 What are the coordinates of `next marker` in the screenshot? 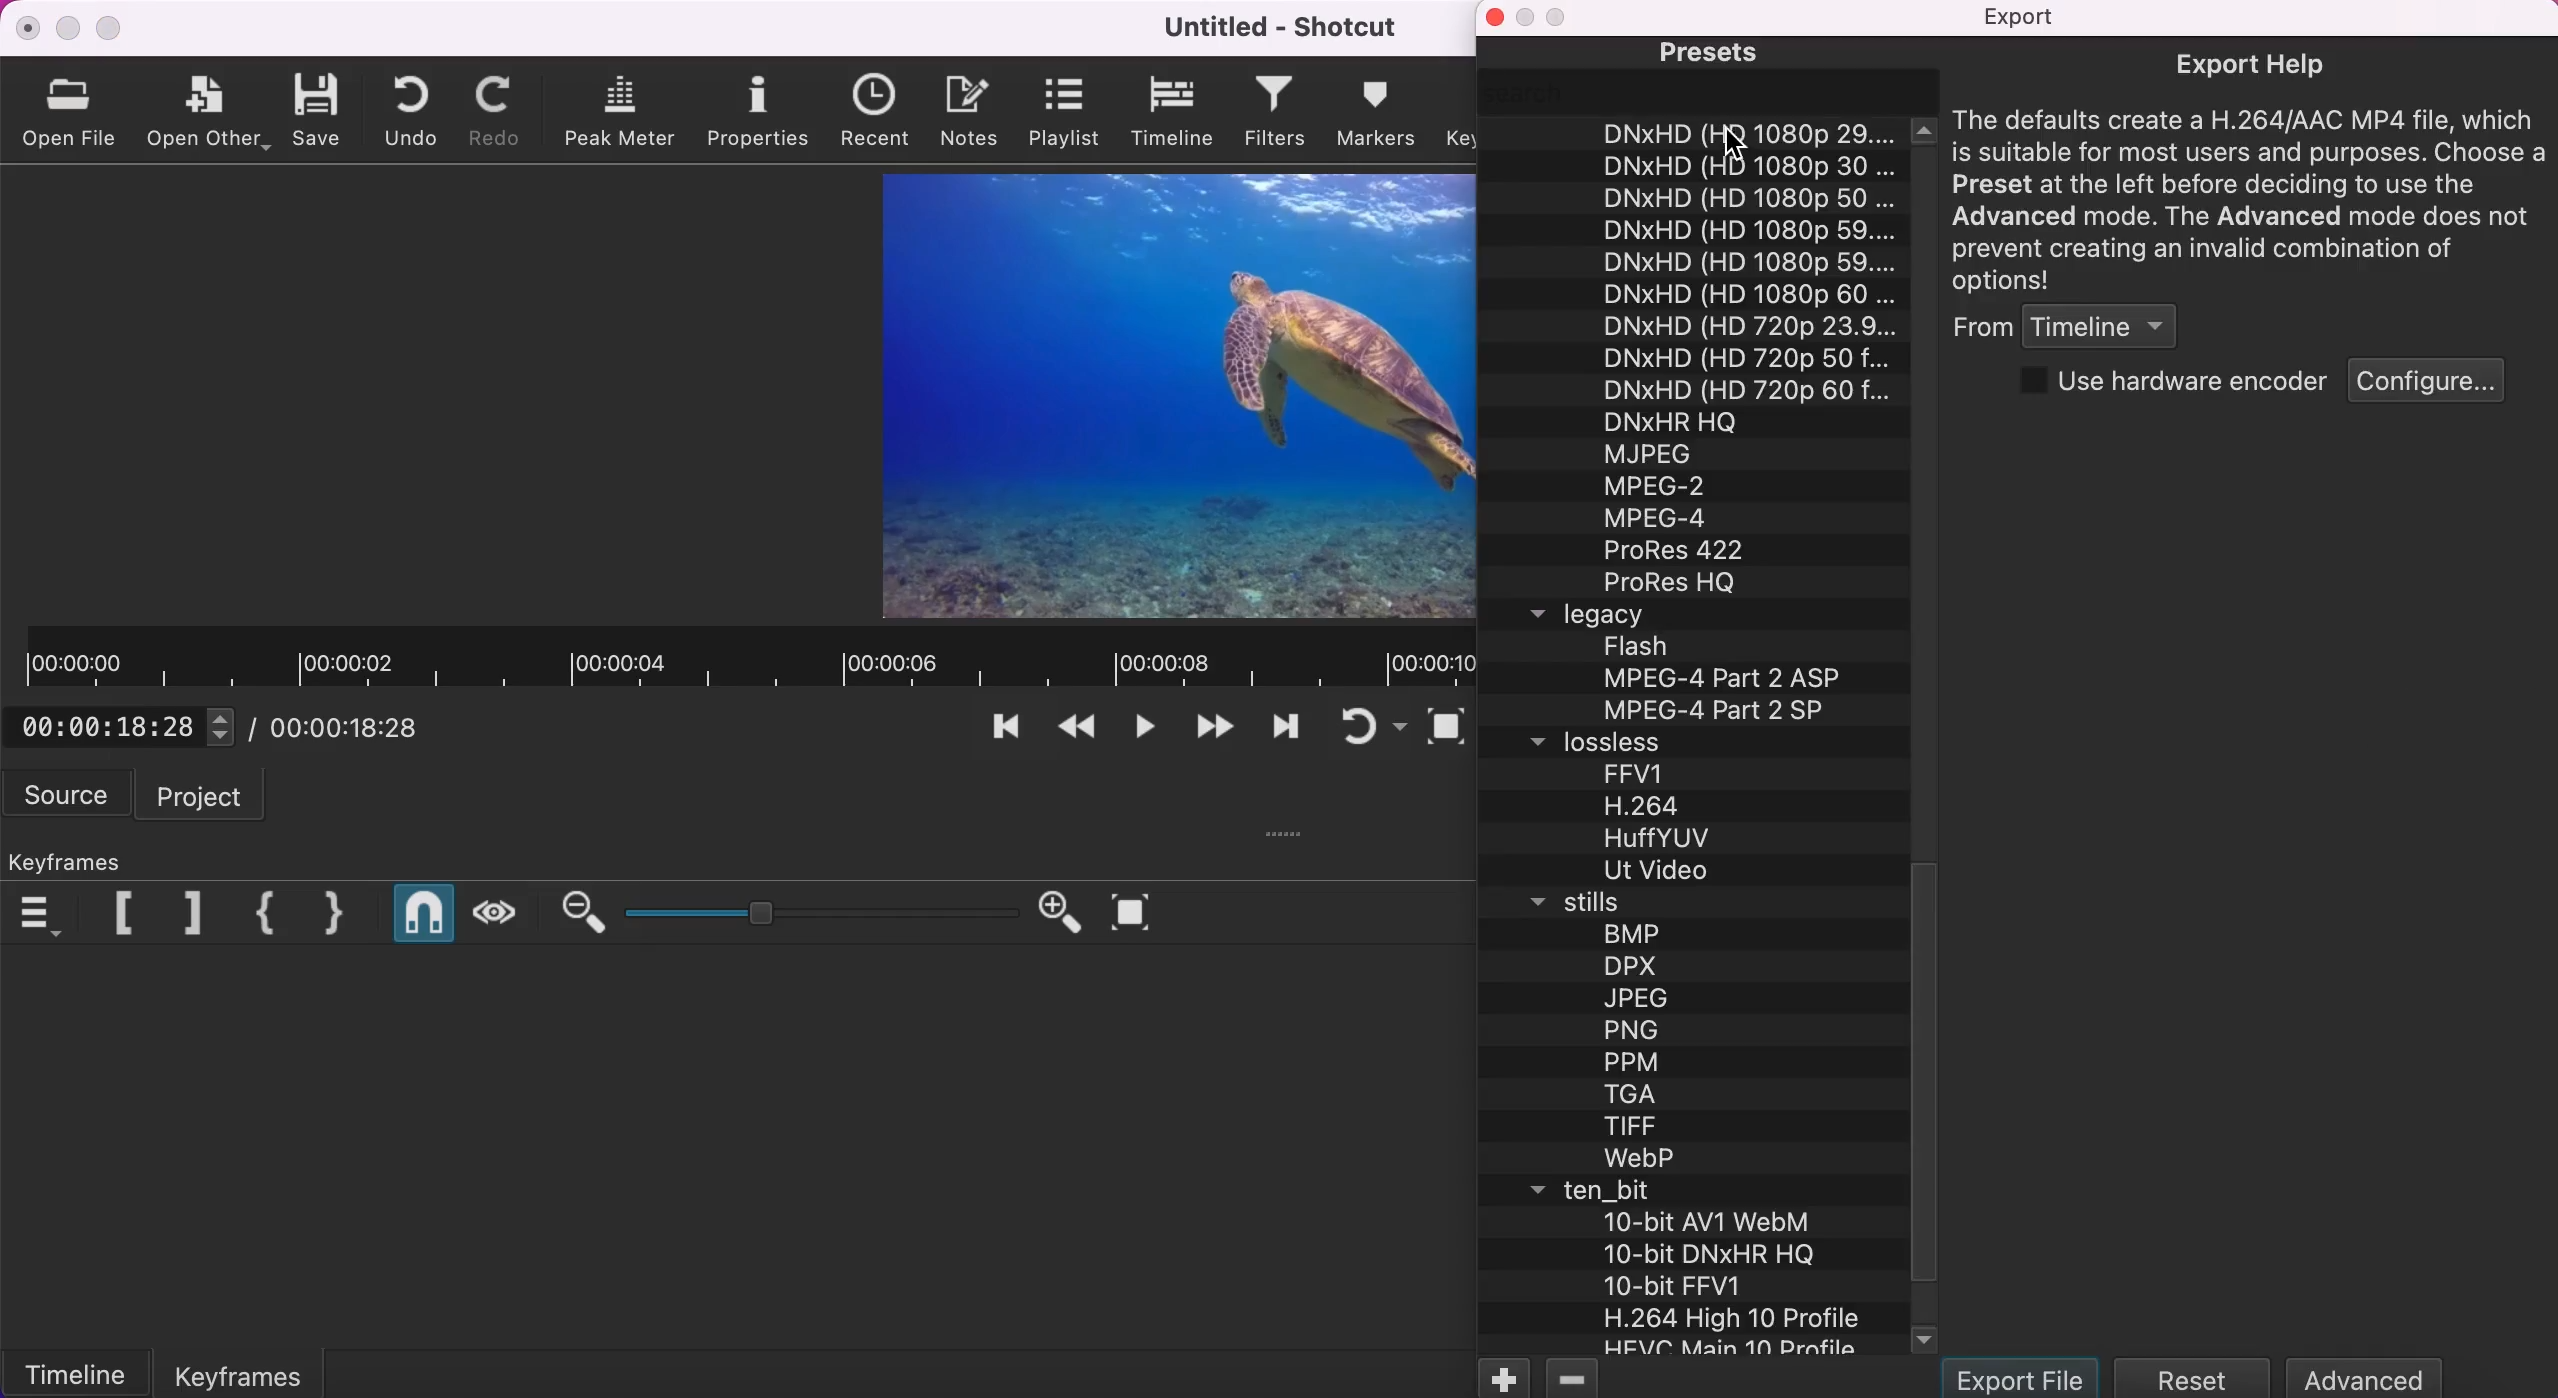 It's located at (181, 911).